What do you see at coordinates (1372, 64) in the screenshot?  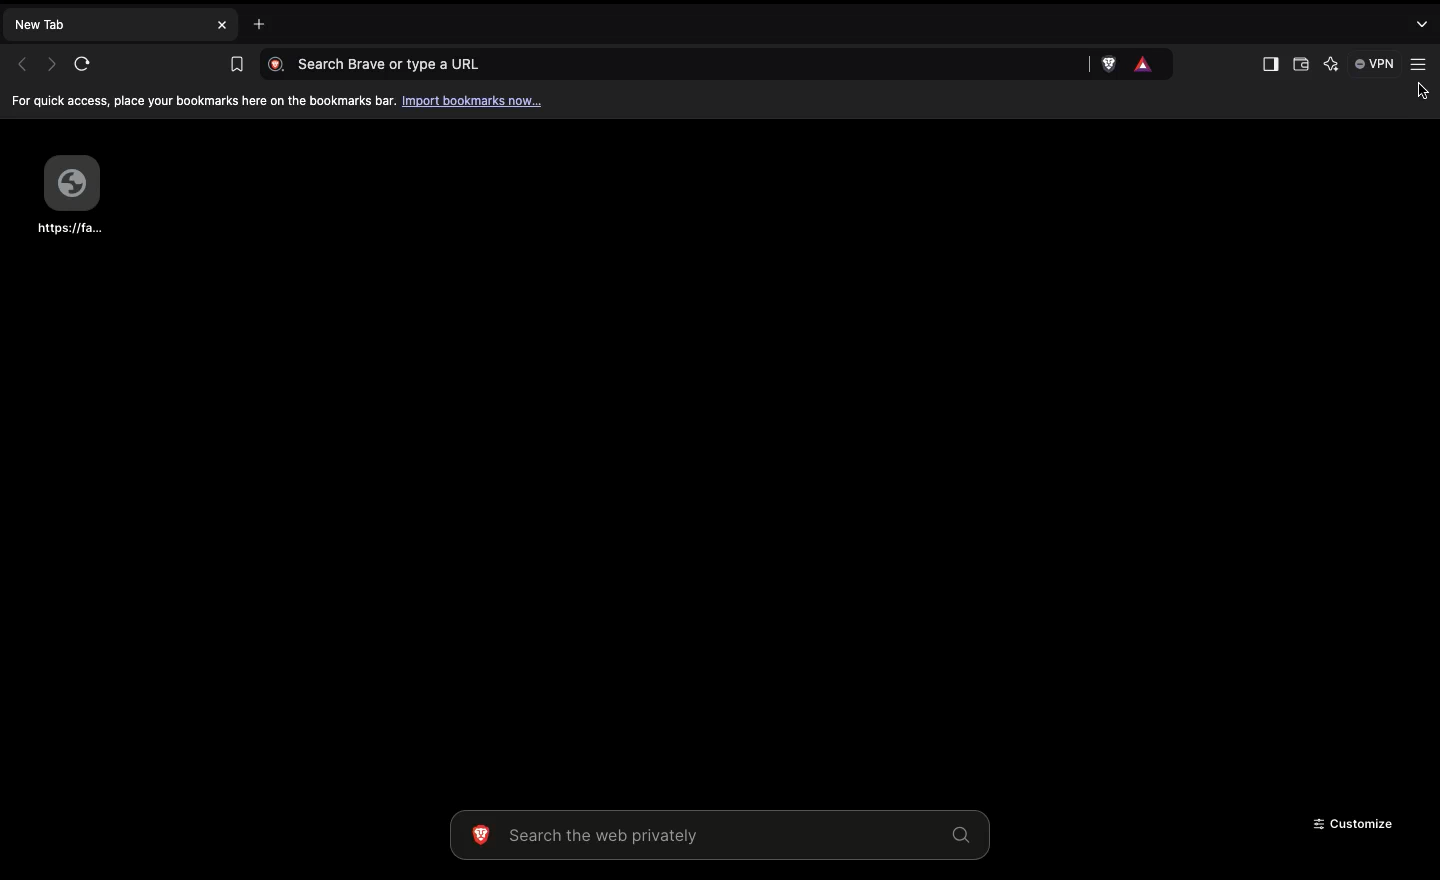 I see `VPN` at bounding box center [1372, 64].